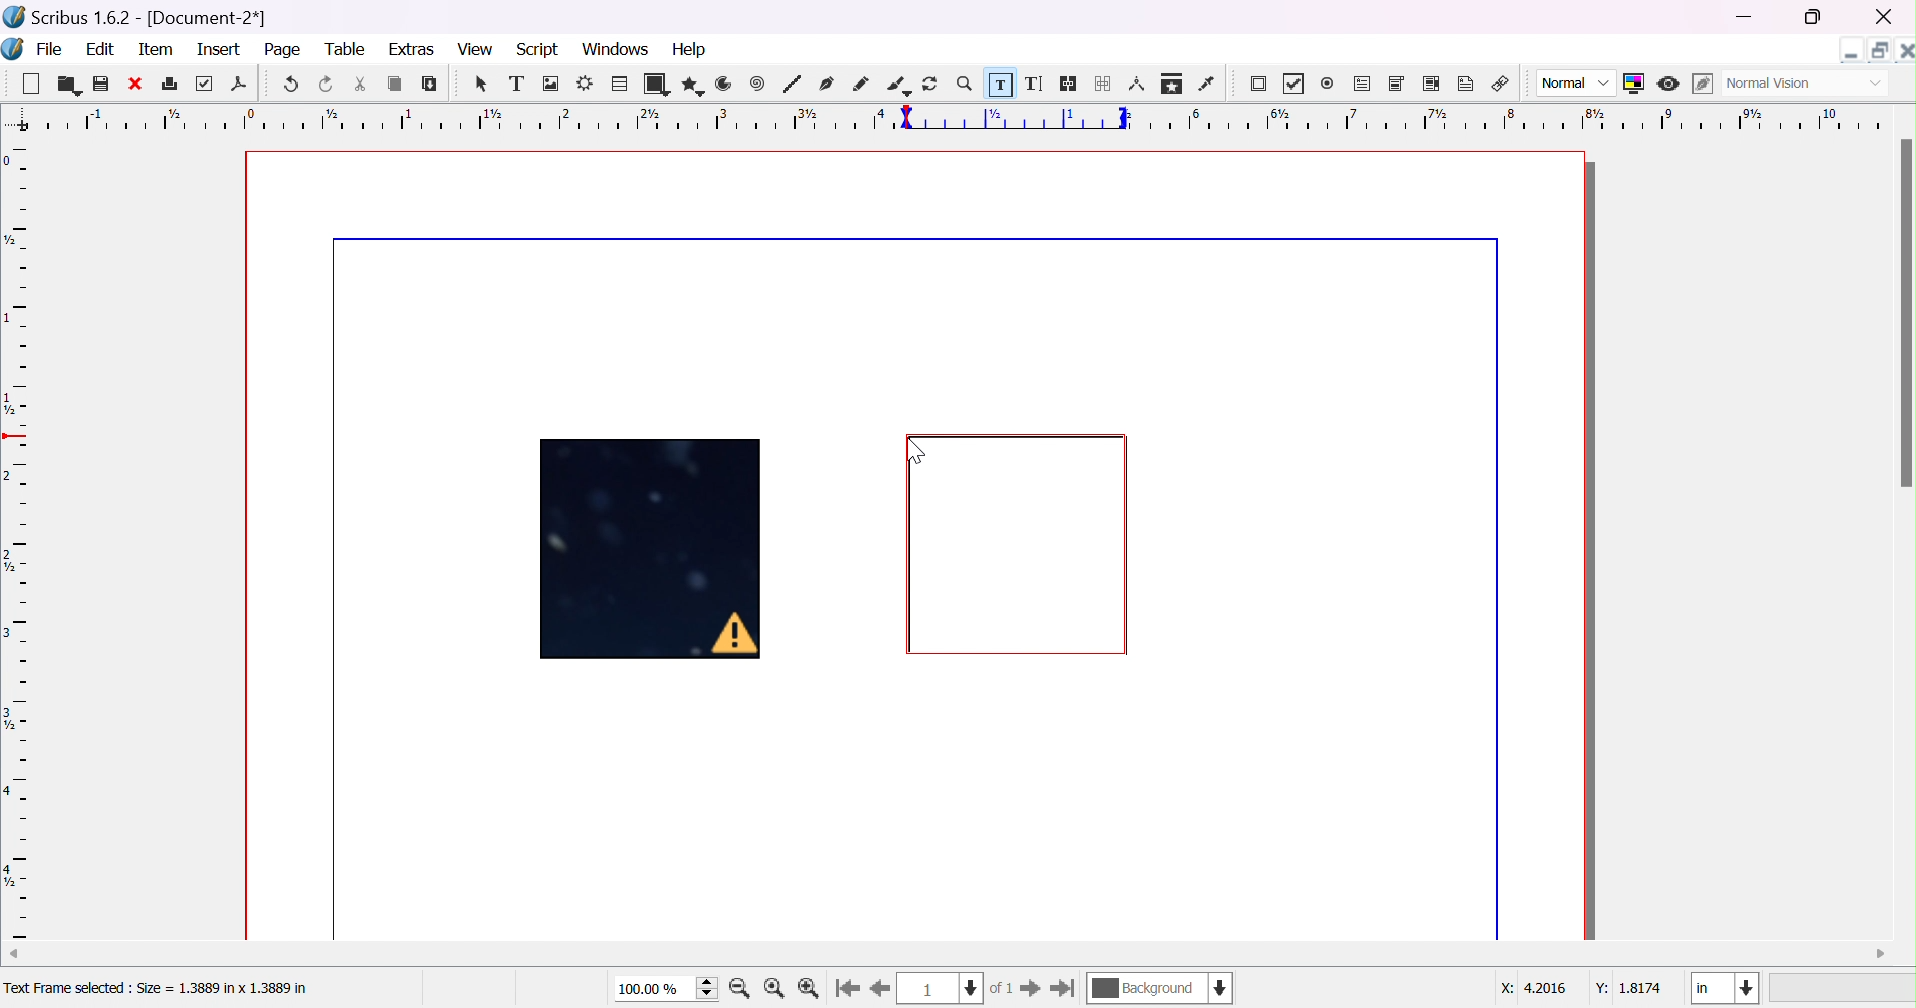 Image resolution: width=1916 pixels, height=1008 pixels. What do you see at coordinates (294, 85) in the screenshot?
I see `undo` at bounding box center [294, 85].